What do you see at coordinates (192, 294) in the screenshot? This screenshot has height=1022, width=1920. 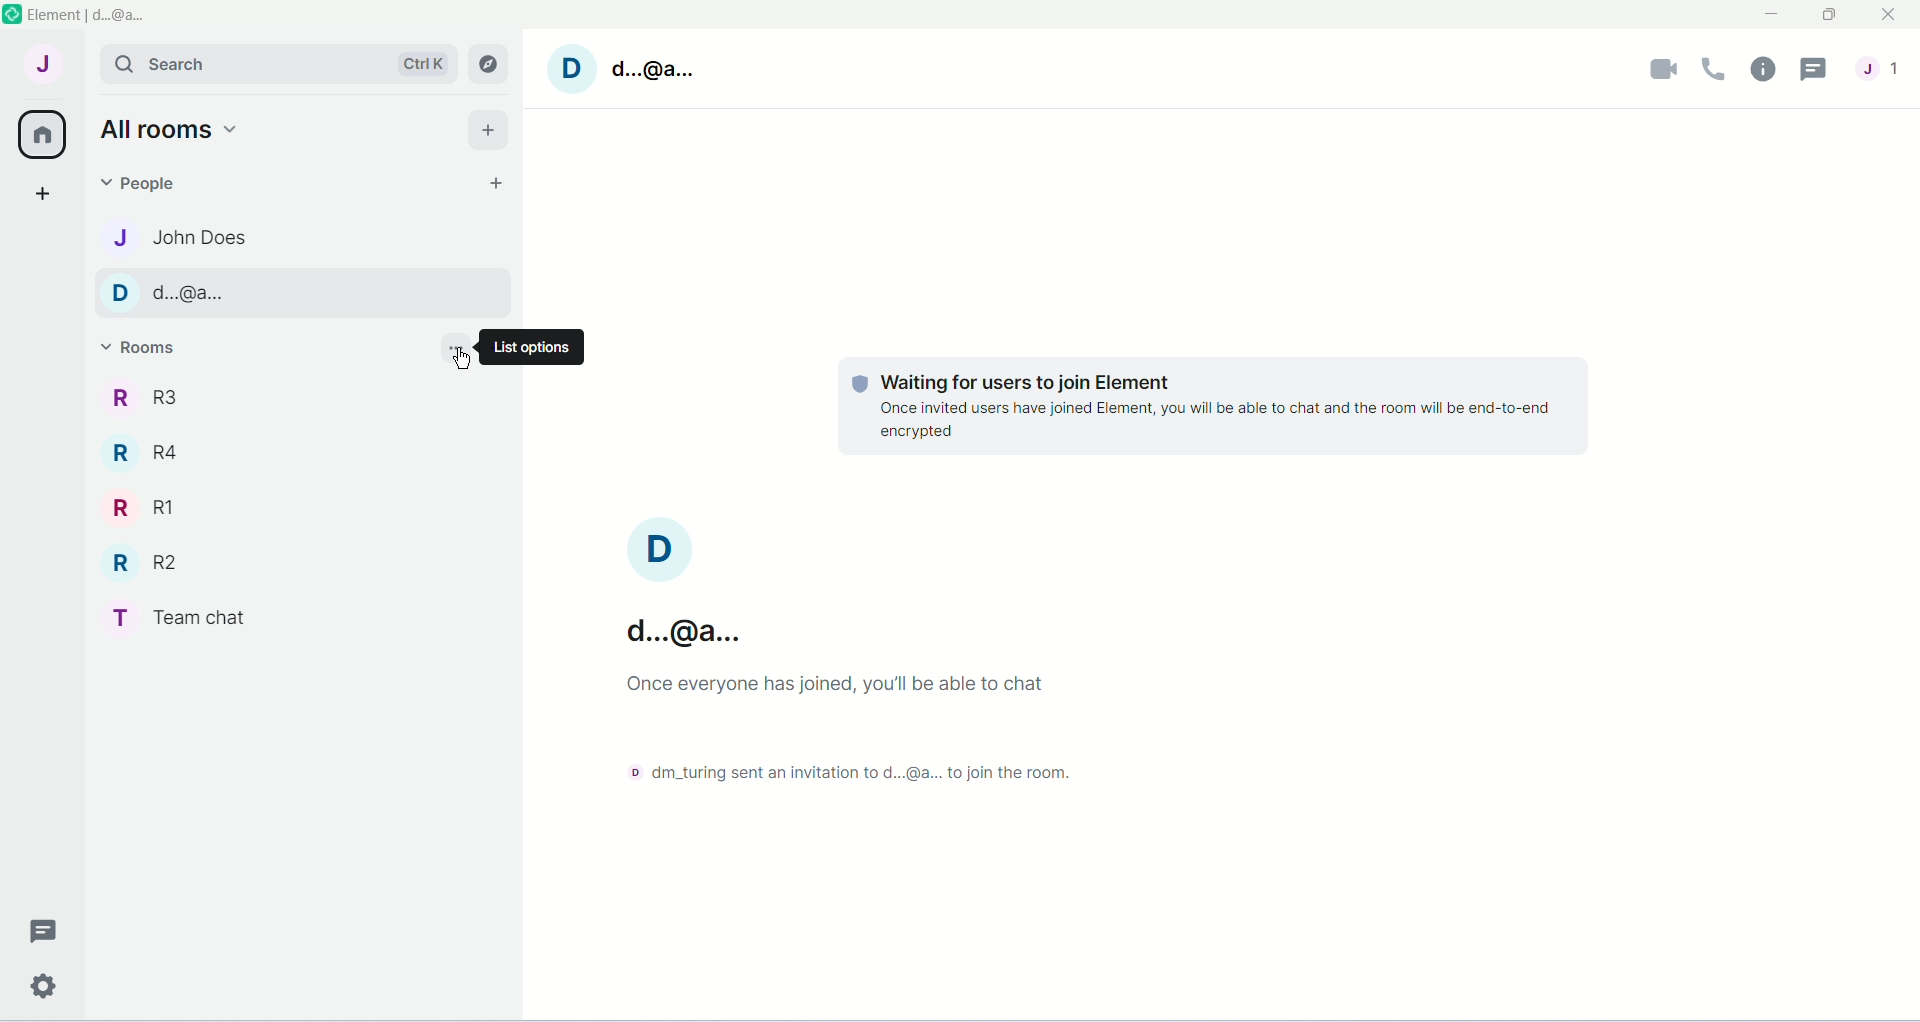 I see `d..@a` at bounding box center [192, 294].